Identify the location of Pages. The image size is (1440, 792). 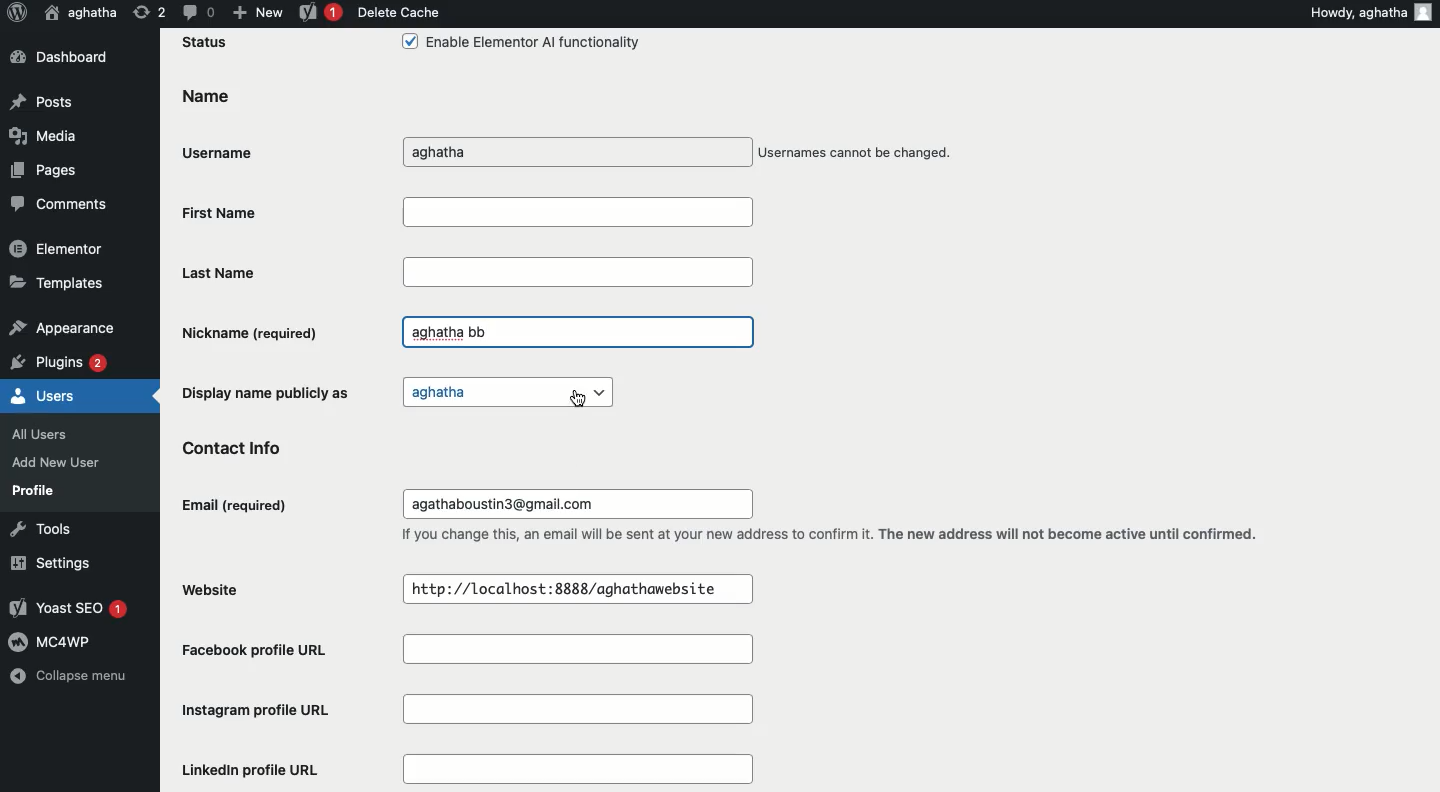
(46, 169).